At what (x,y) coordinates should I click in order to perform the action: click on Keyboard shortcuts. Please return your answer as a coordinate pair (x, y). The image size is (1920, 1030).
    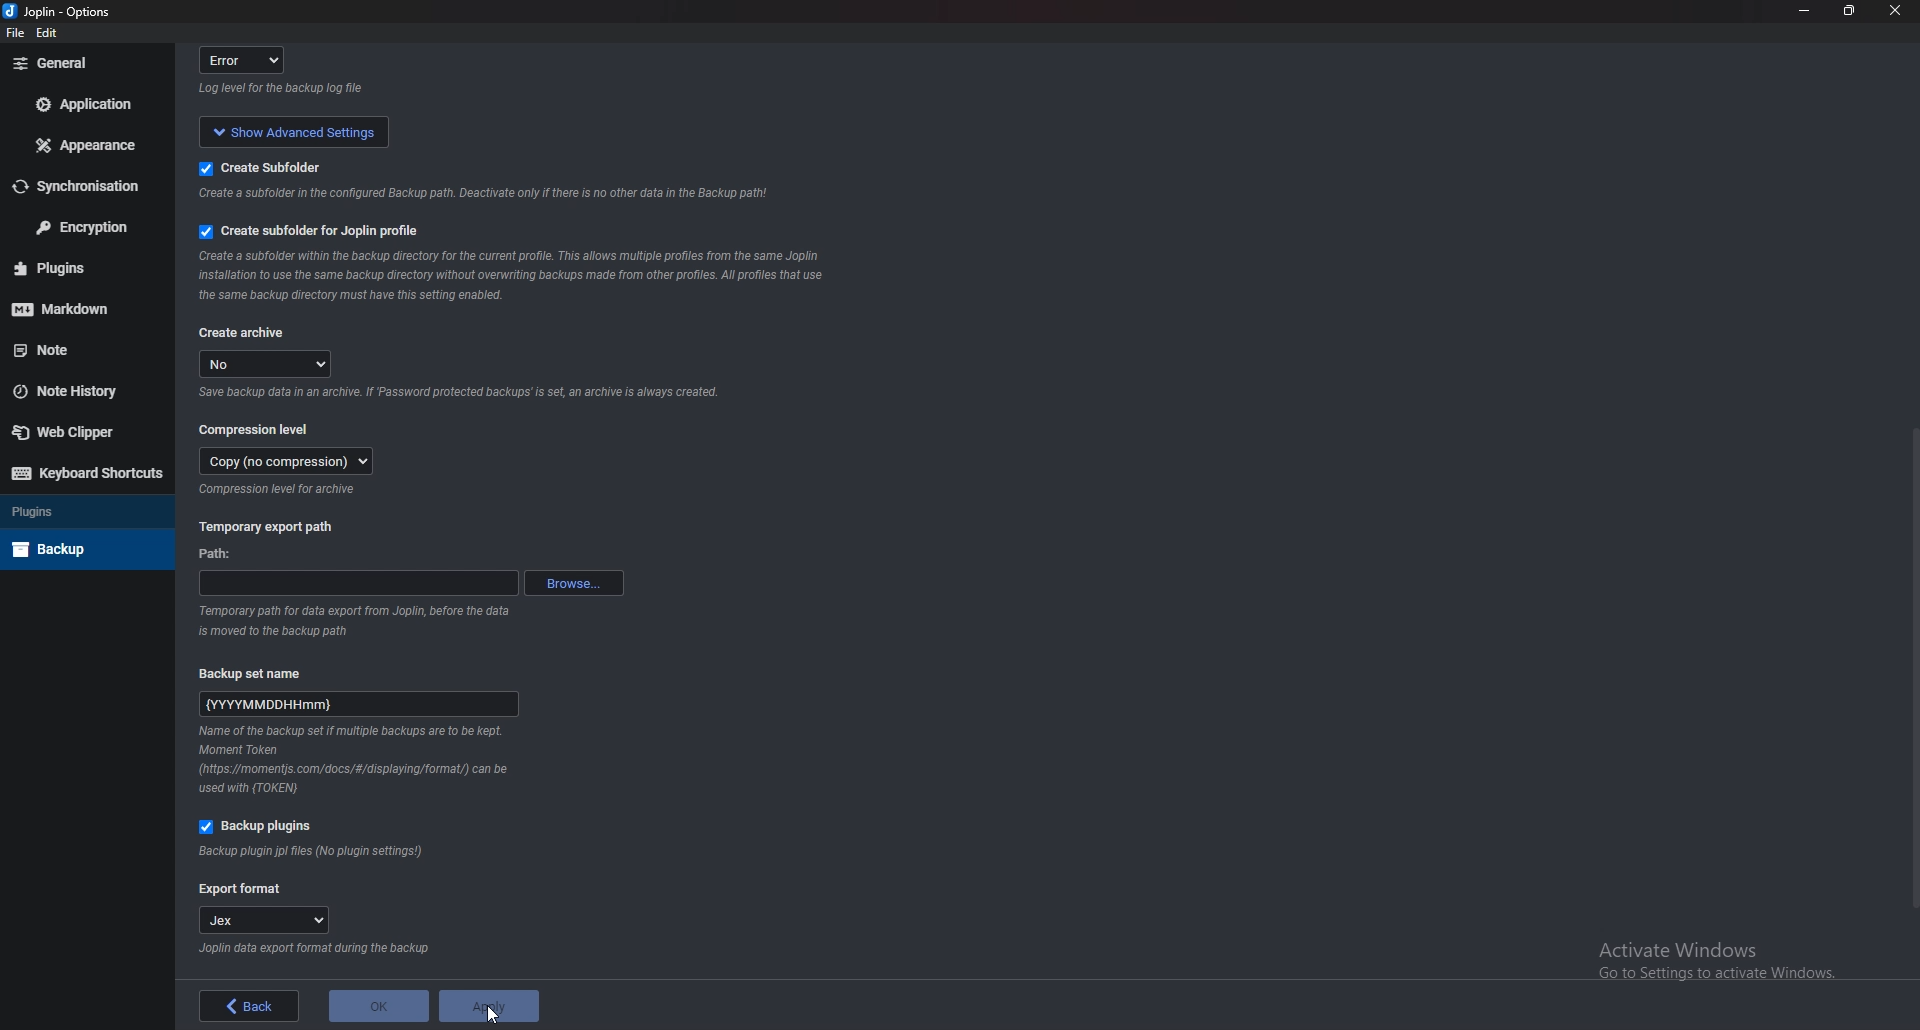
    Looking at the image, I should click on (87, 473).